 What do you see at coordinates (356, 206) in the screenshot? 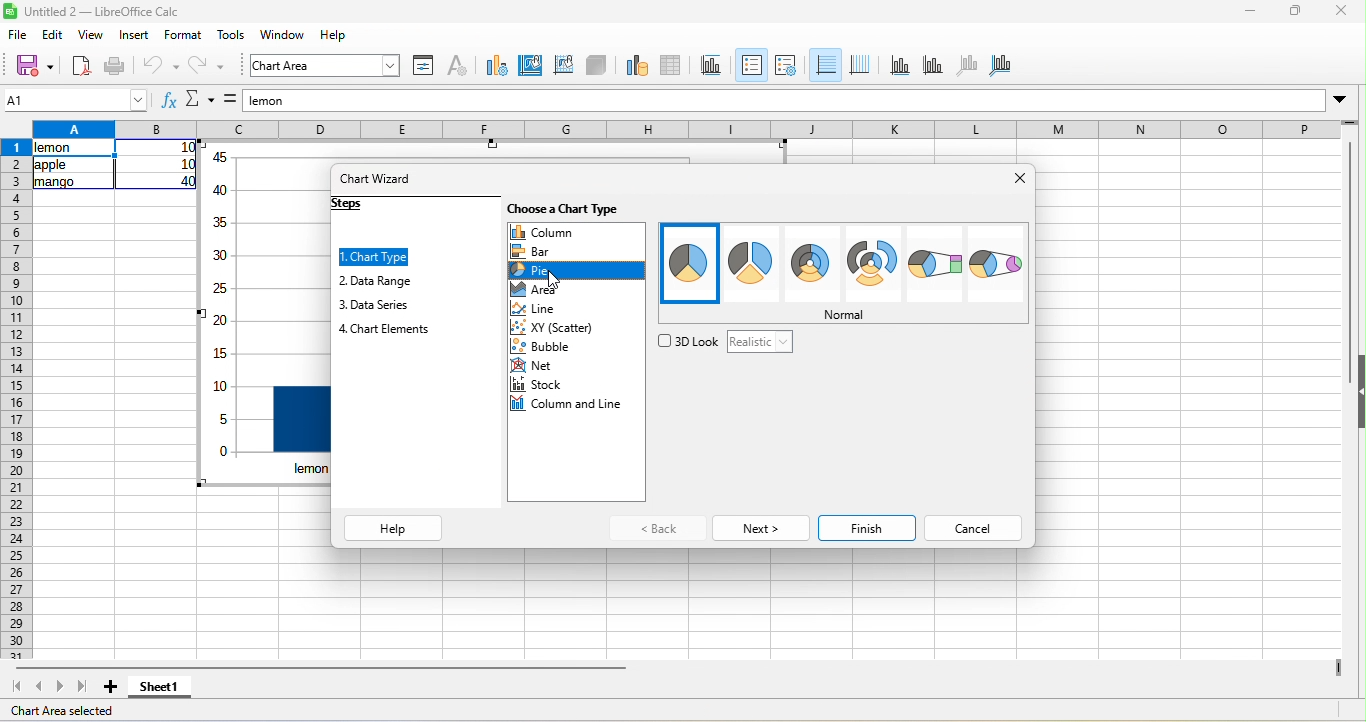
I see `steps` at bounding box center [356, 206].